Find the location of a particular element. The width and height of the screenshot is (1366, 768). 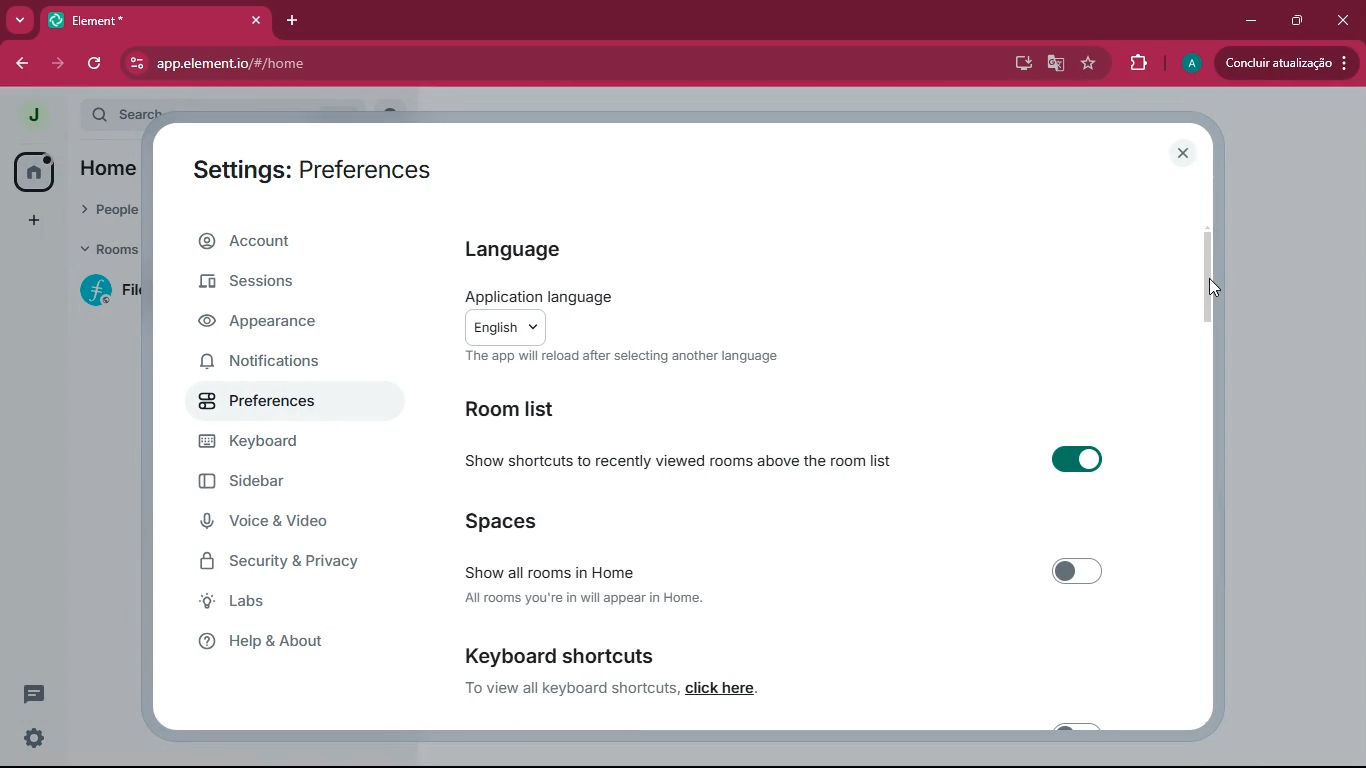

add tab is located at coordinates (291, 21).